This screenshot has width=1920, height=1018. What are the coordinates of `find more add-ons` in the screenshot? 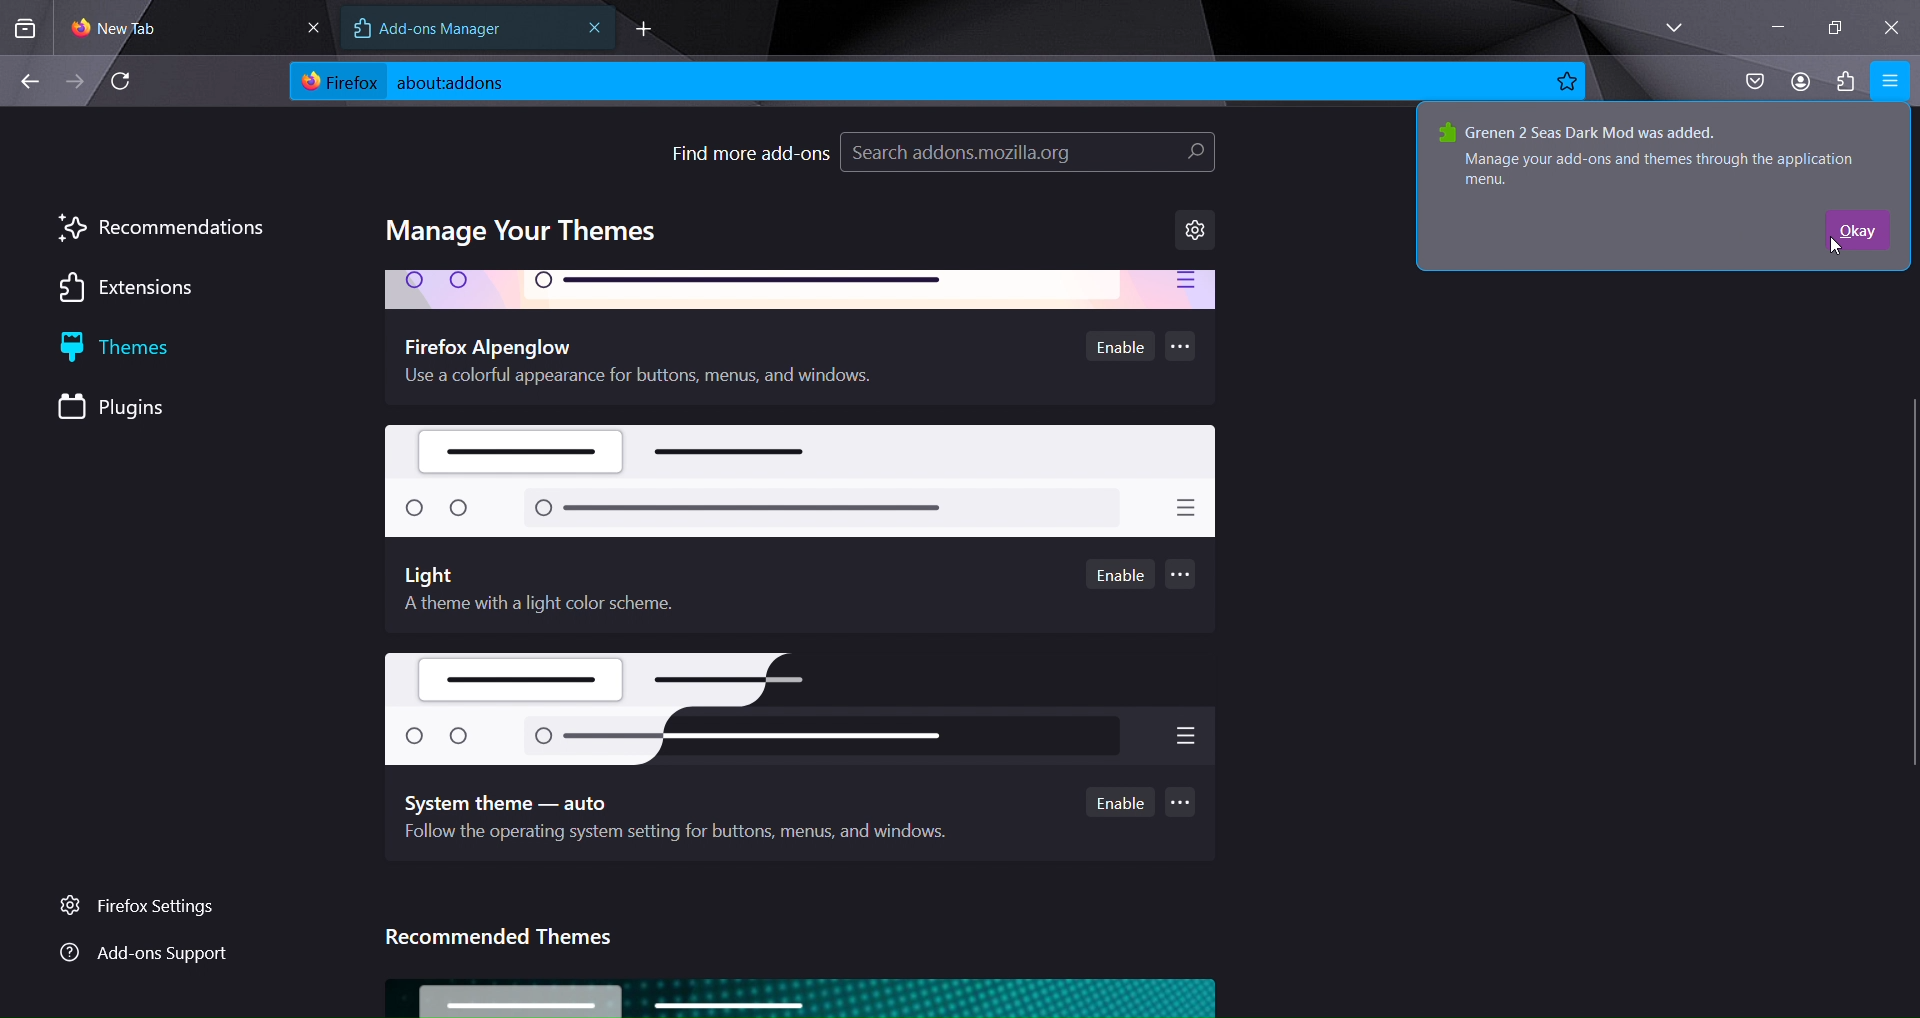 It's located at (750, 151).